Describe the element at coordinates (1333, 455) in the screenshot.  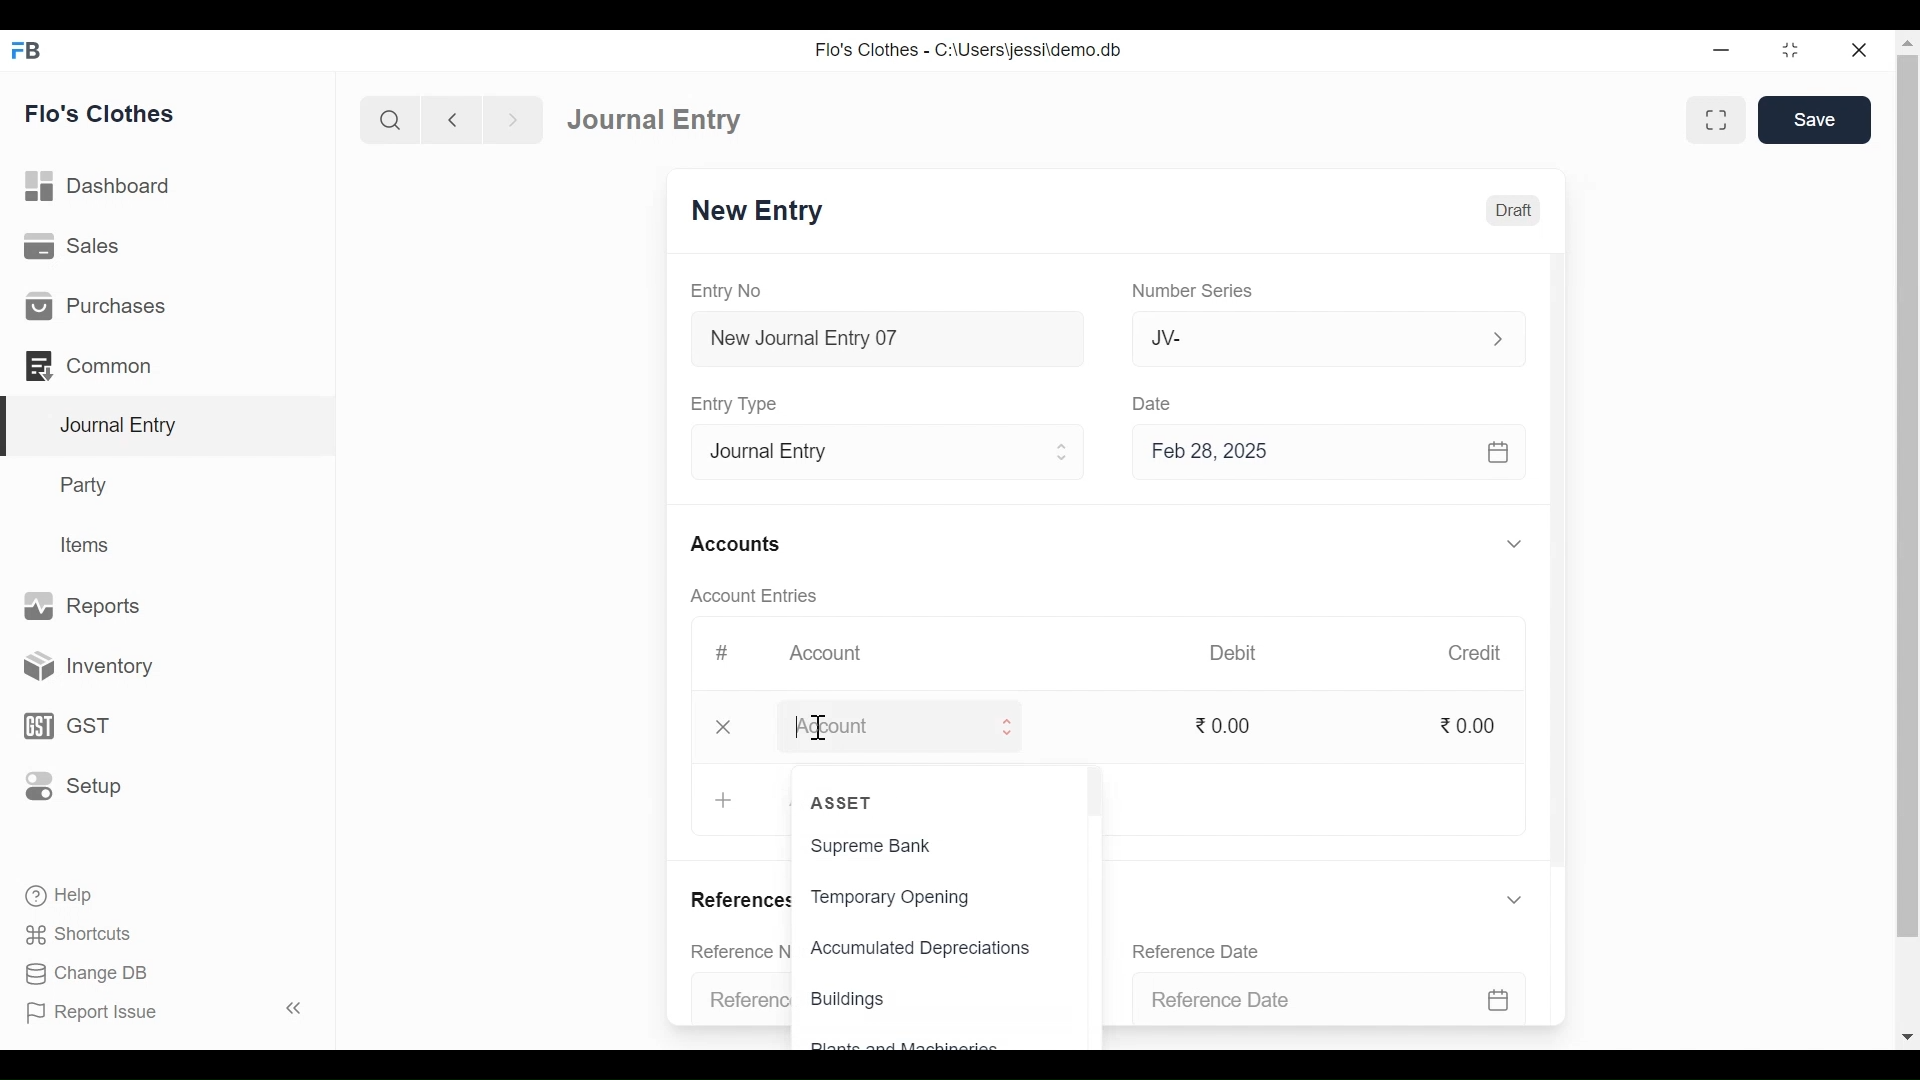
I see `Feb 28, 2025` at that location.